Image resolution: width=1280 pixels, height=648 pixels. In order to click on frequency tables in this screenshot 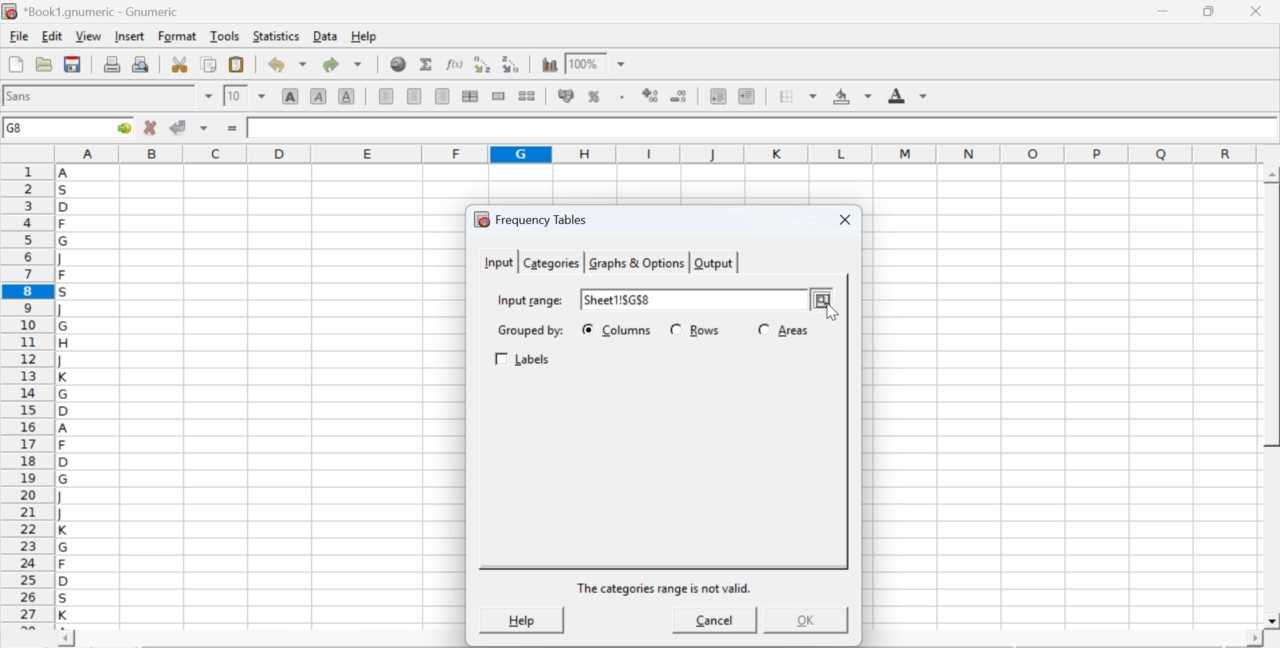, I will do `click(531, 219)`.